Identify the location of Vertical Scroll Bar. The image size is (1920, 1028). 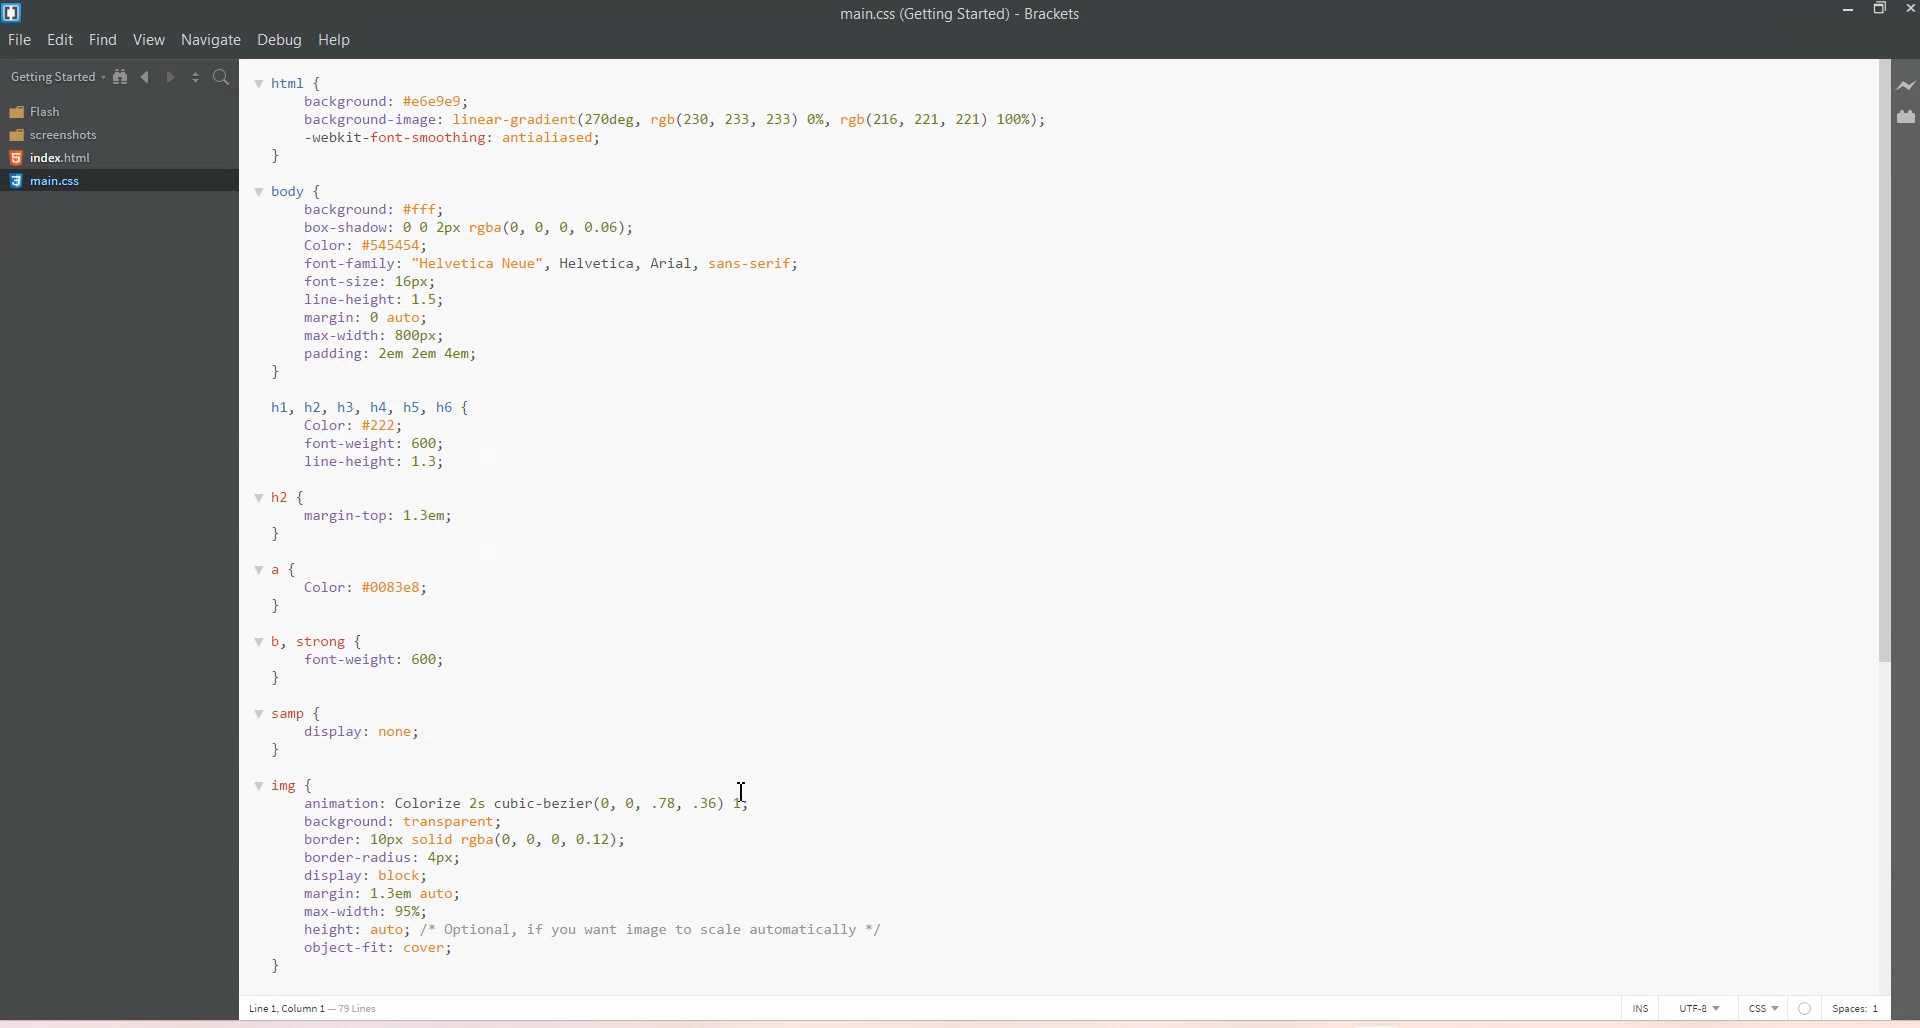
(1881, 534).